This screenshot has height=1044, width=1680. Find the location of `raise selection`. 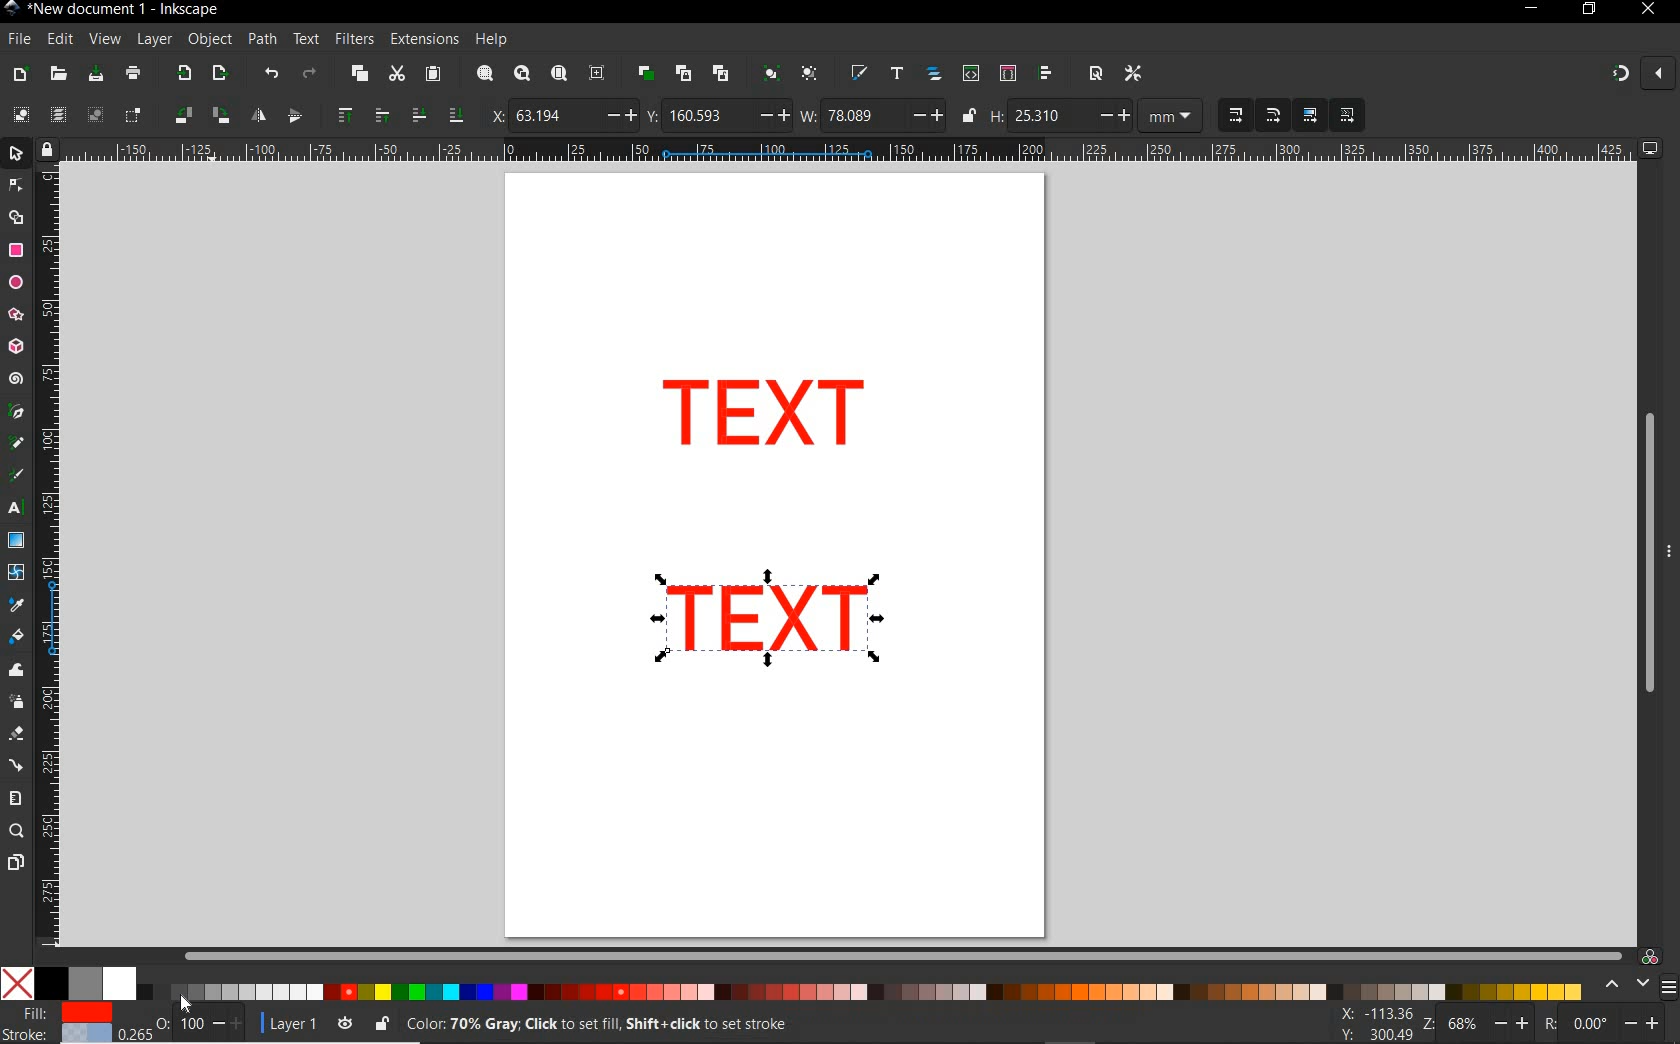

raise selection is located at coordinates (359, 116).